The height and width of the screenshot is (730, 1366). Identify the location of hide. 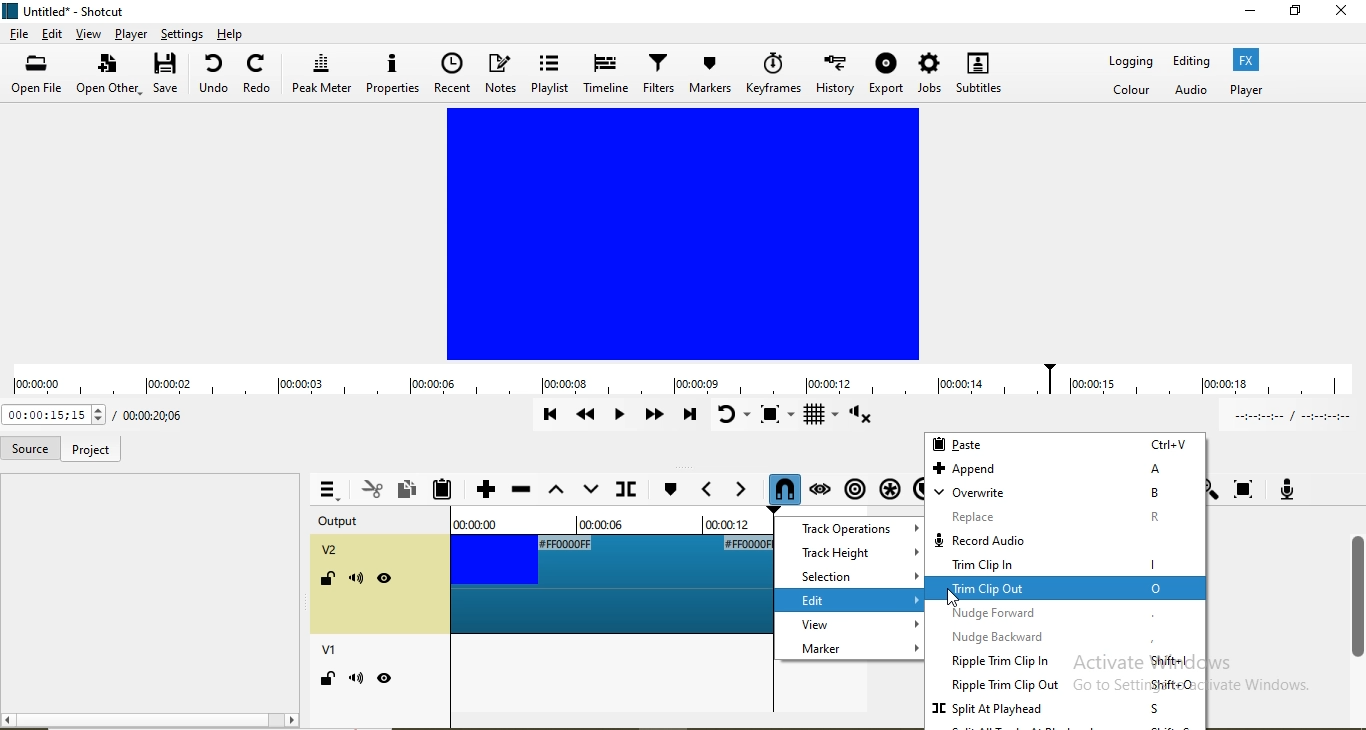
(386, 678).